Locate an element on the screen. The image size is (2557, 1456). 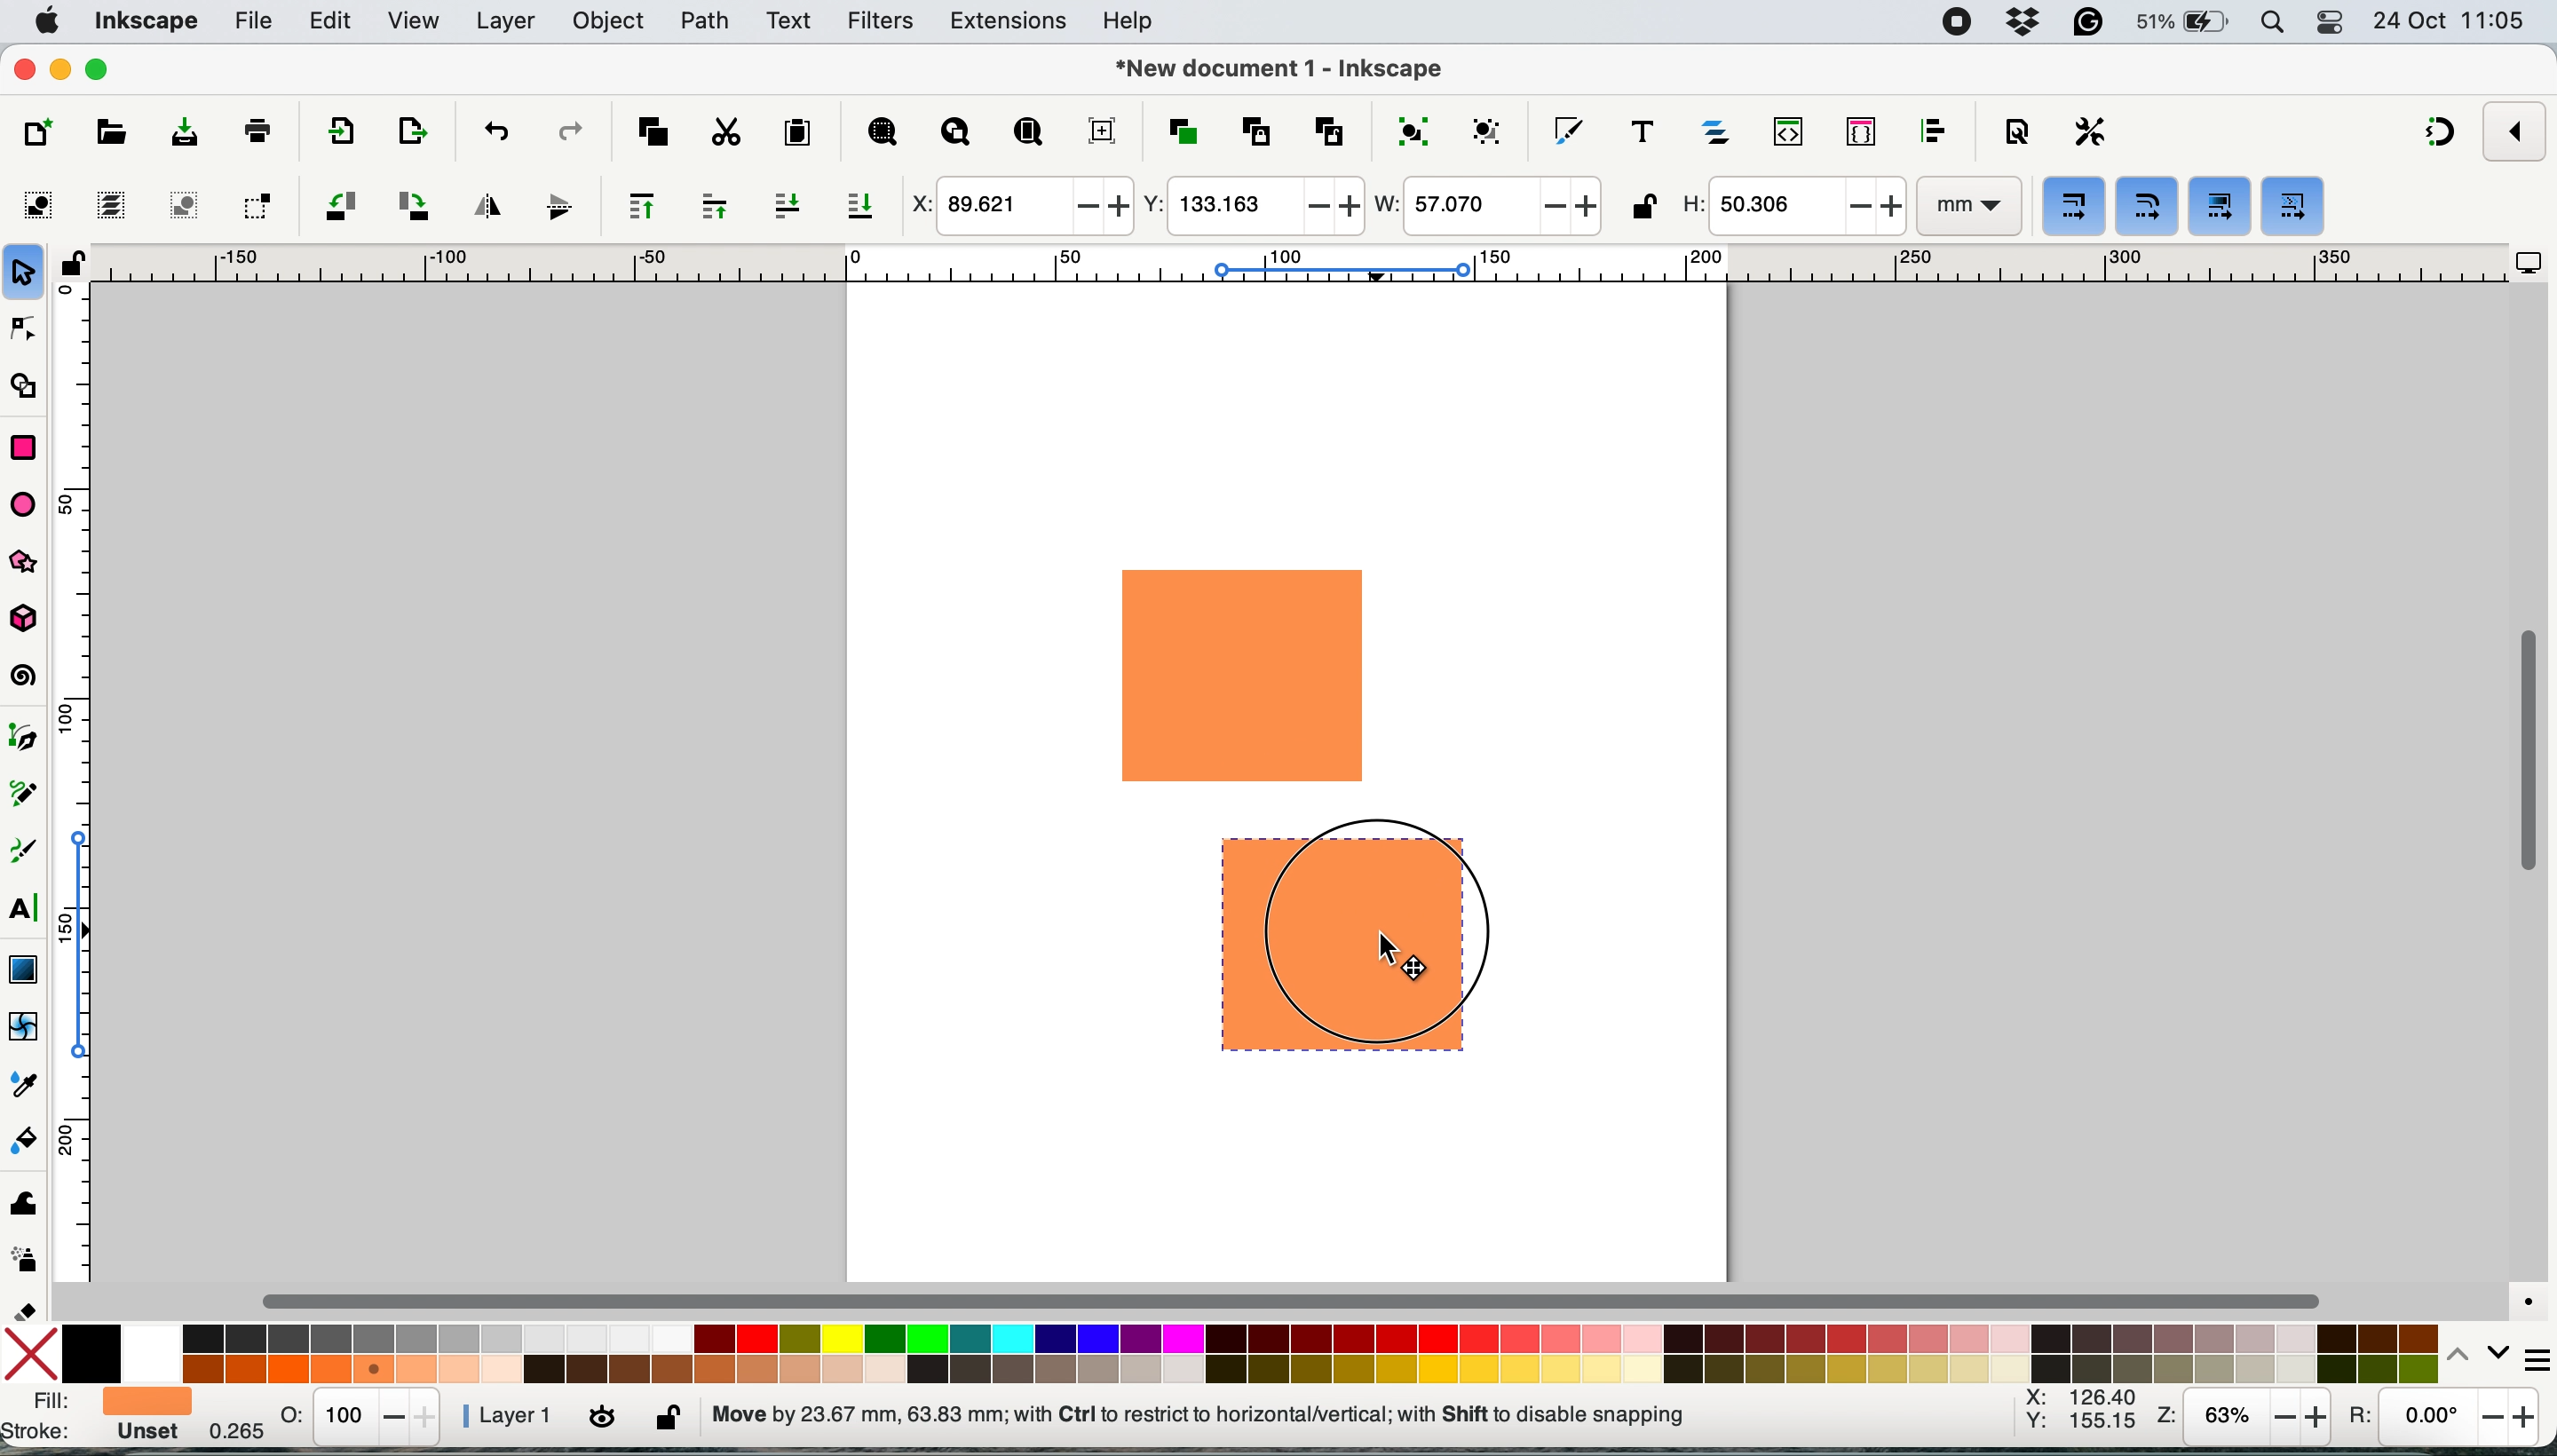
no fill is located at coordinates (36, 1351).